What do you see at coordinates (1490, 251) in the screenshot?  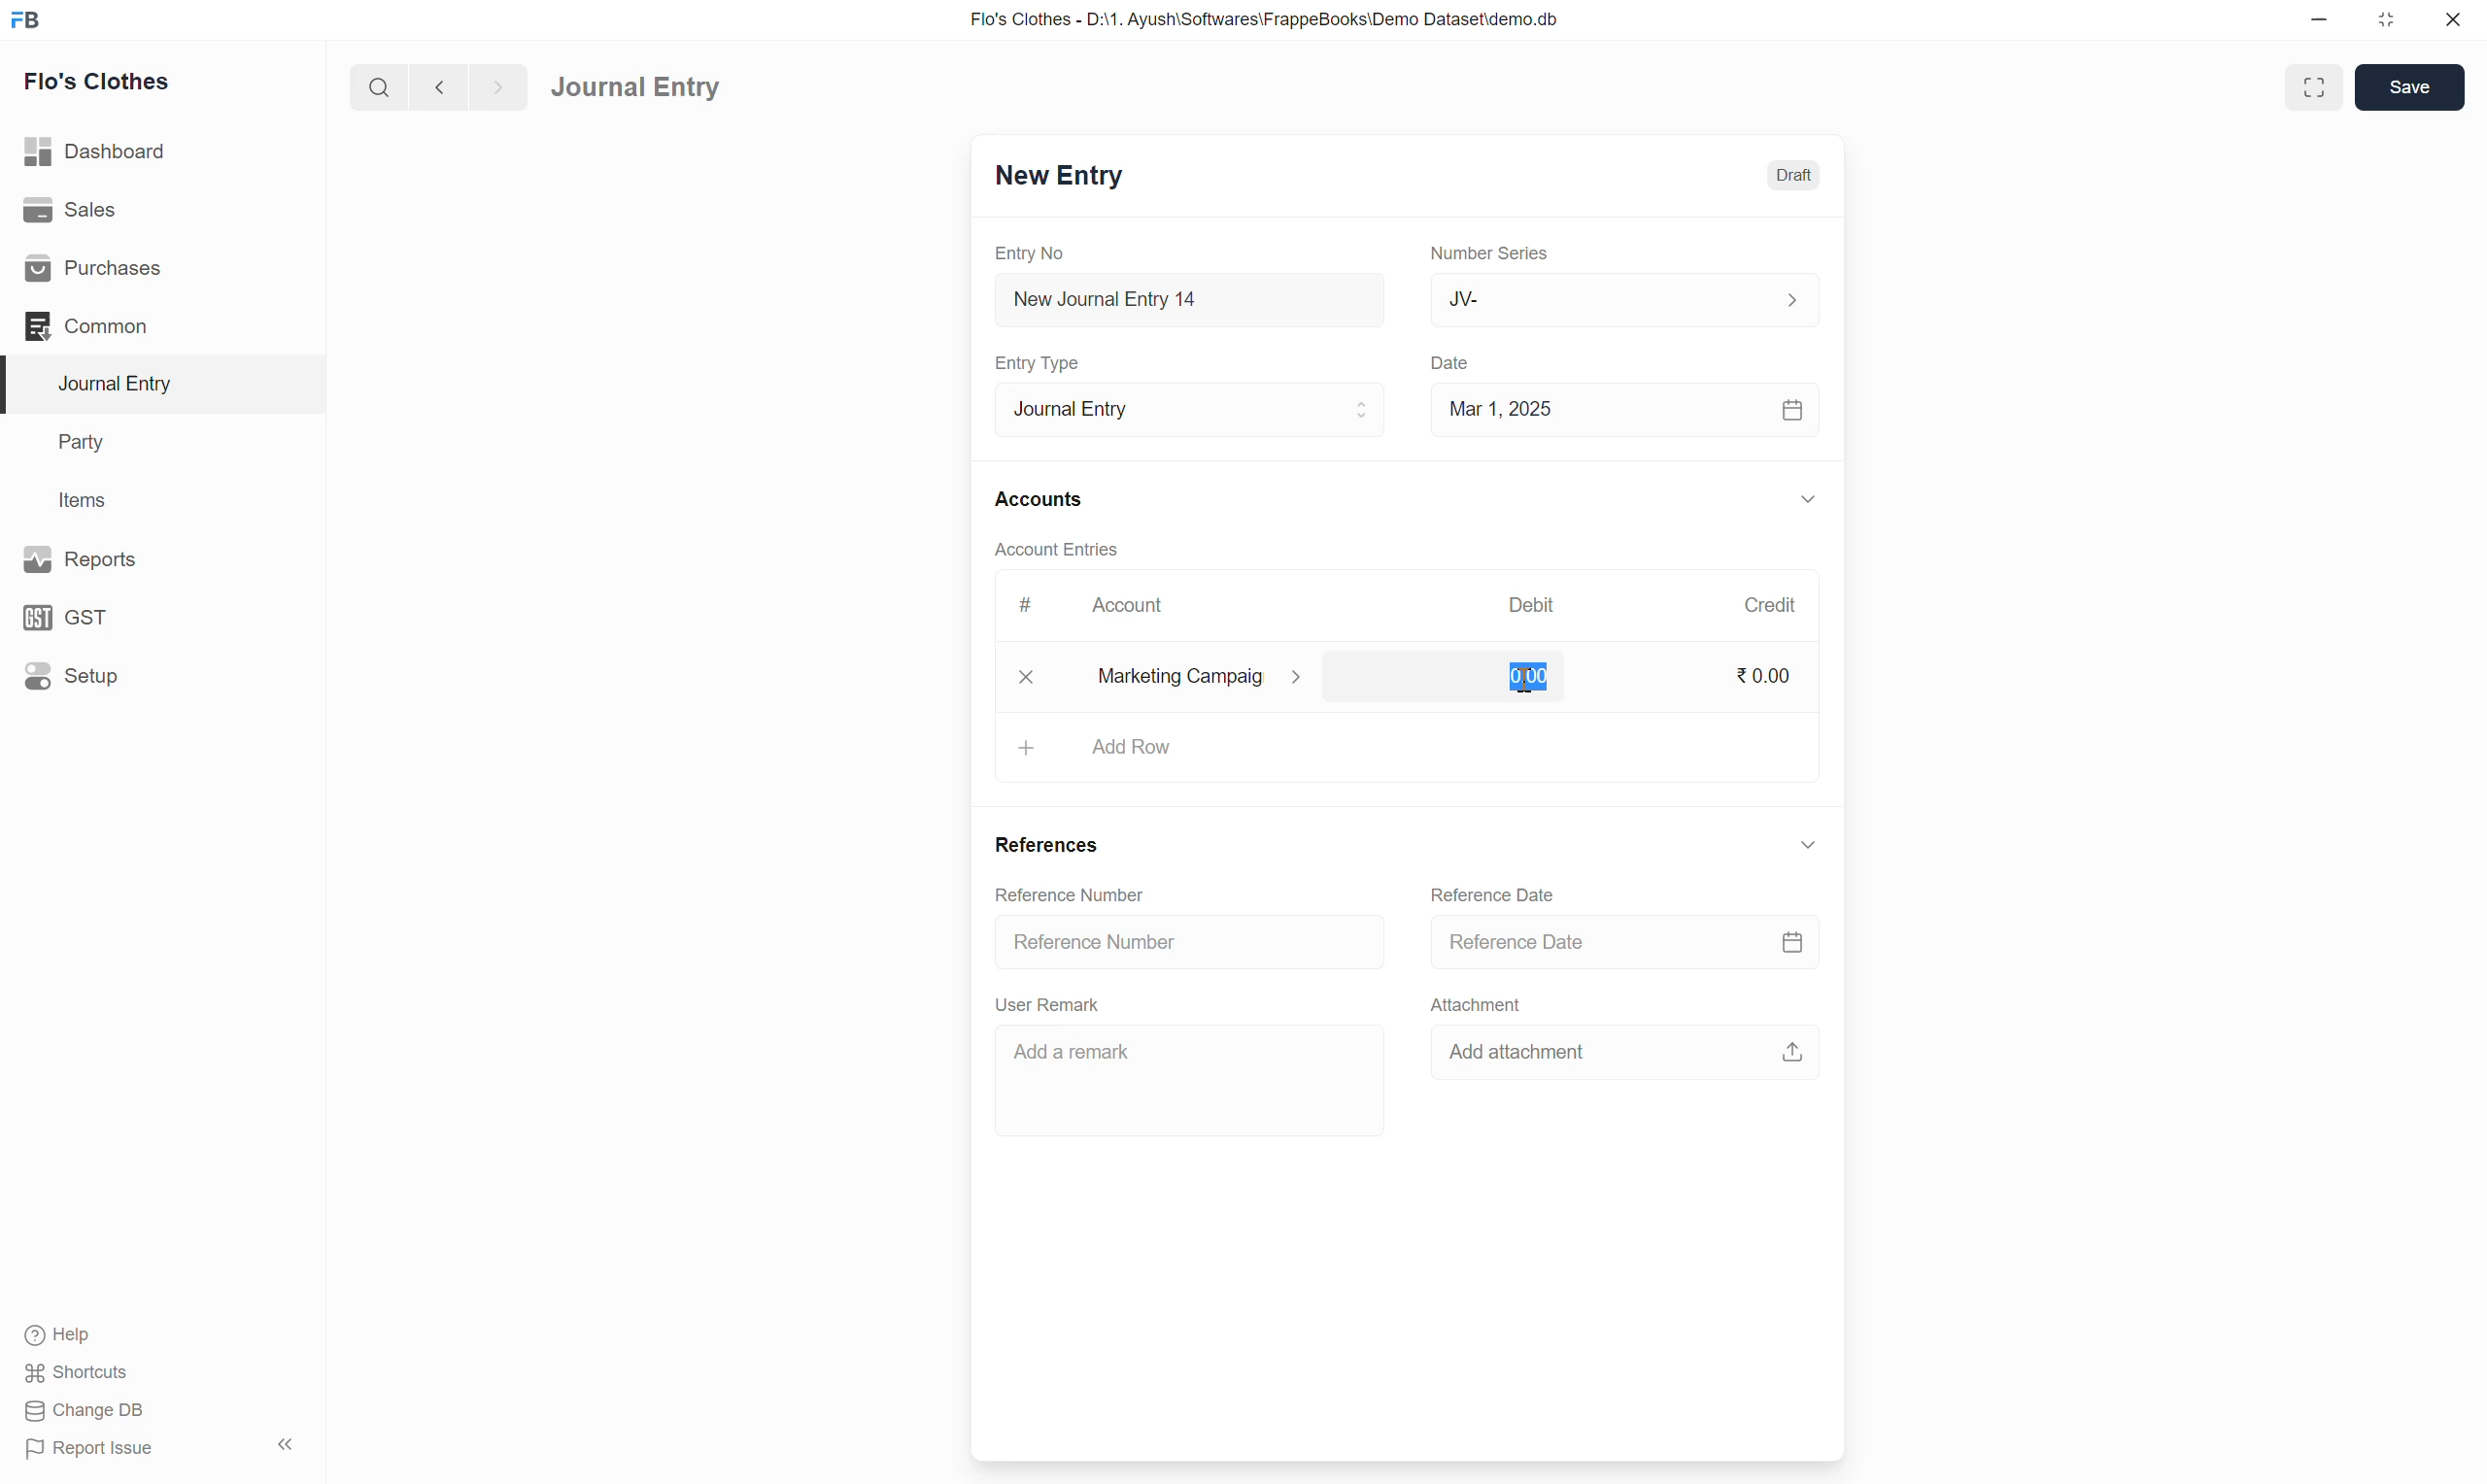 I see `Number Series` at bounding box center [1490, 251].